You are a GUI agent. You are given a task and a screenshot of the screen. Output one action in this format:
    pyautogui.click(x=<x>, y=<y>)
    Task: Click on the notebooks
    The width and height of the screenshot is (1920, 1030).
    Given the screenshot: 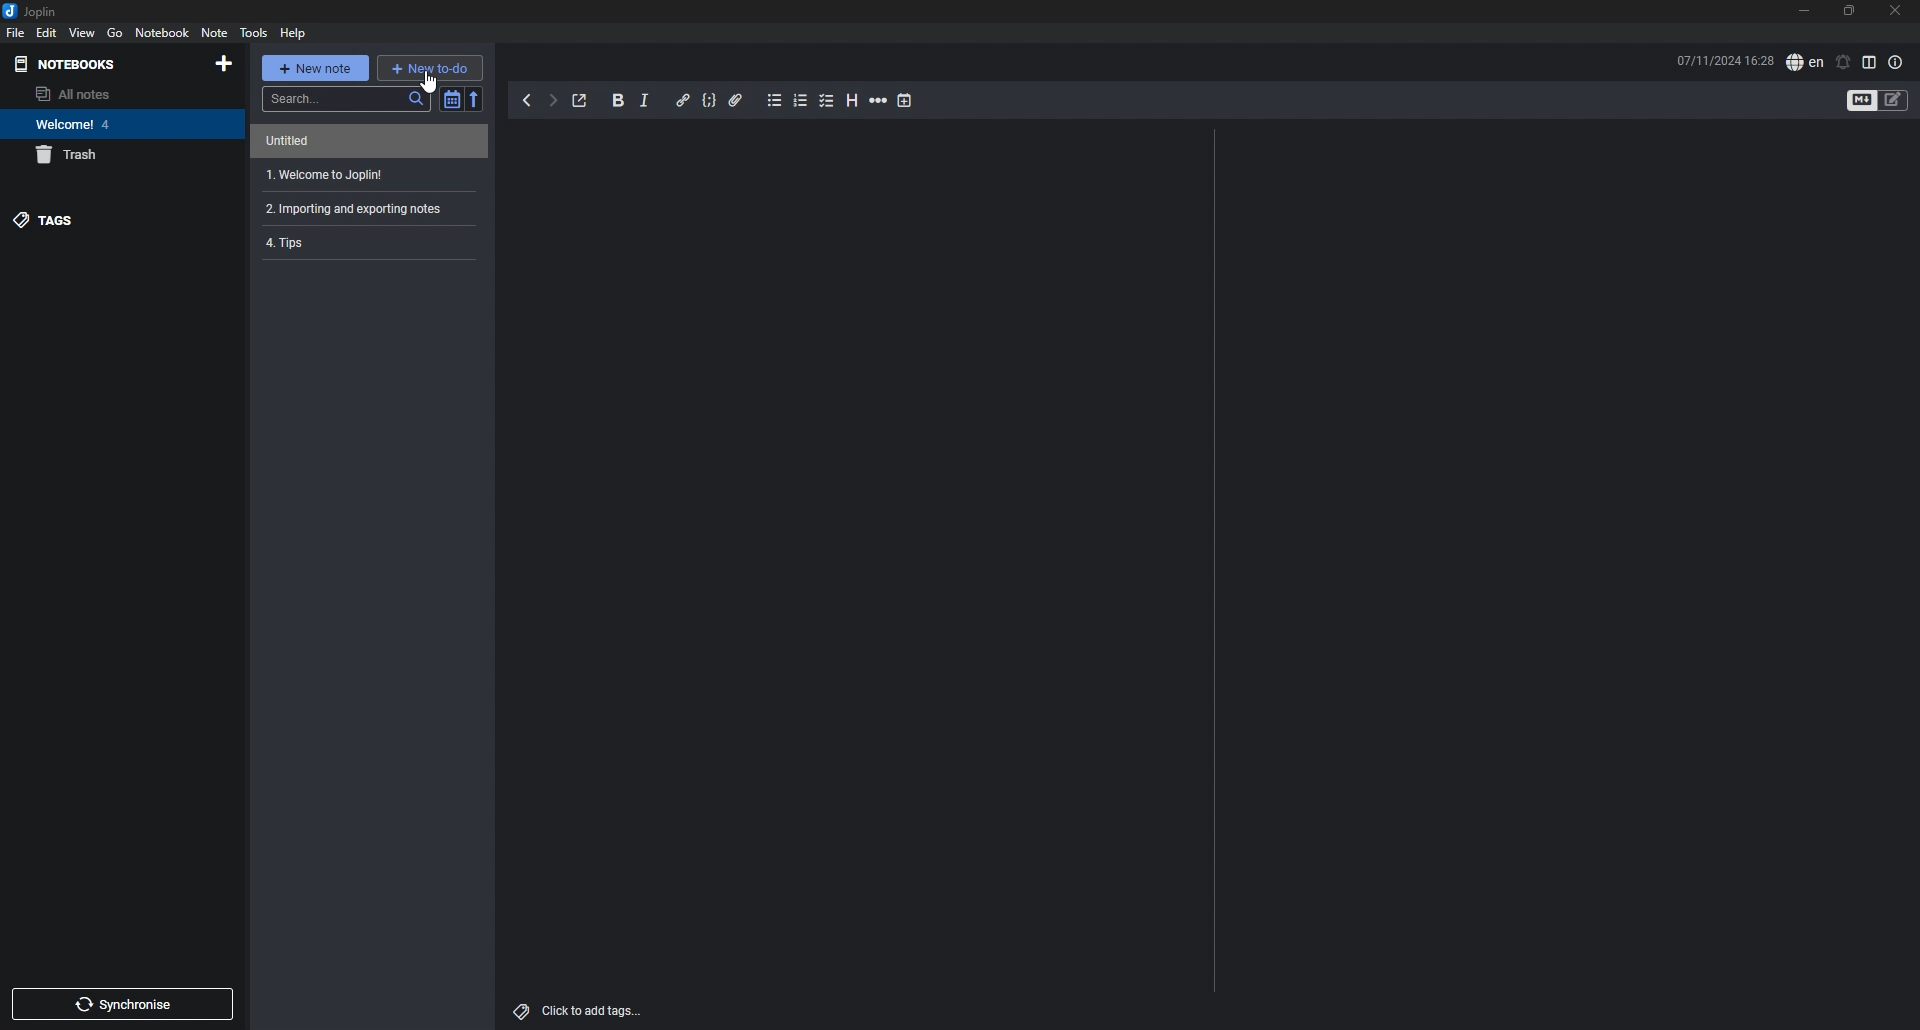 What is the action you would take?
    pyautogui.click(x=84, y=63)
    